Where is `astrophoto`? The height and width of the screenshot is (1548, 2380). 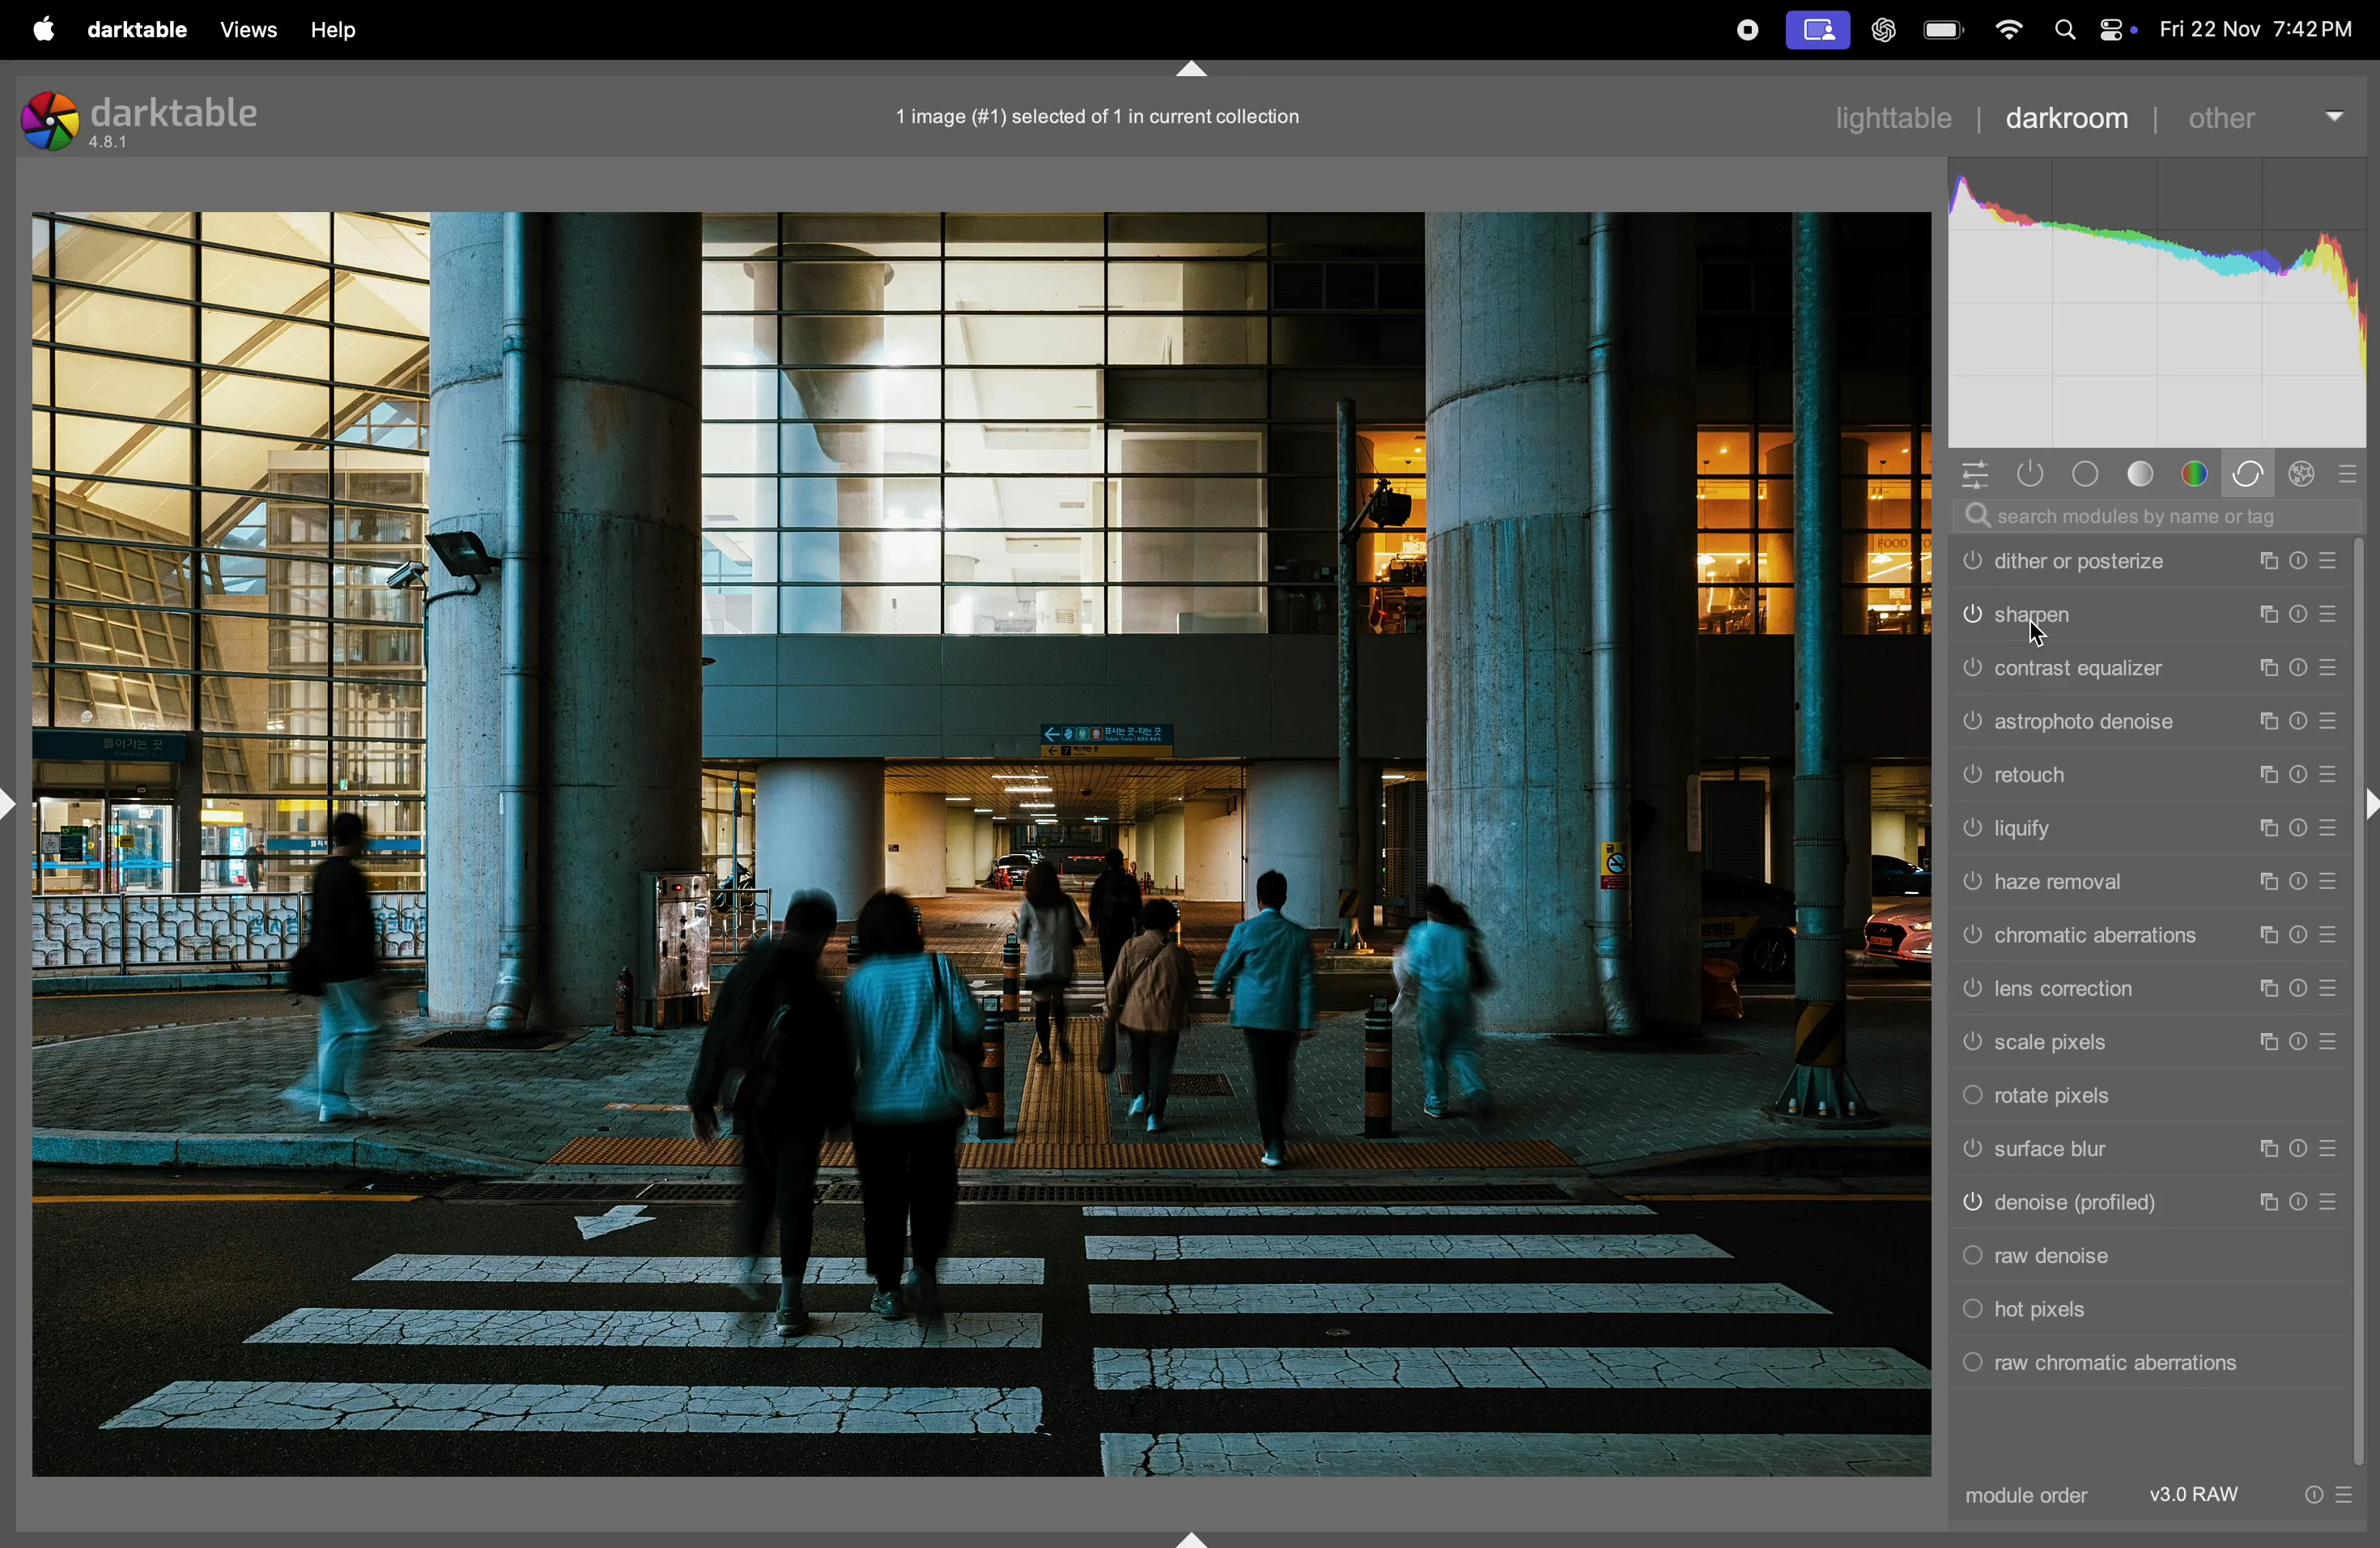 astrophoto is located at coordinates (2145, 722).